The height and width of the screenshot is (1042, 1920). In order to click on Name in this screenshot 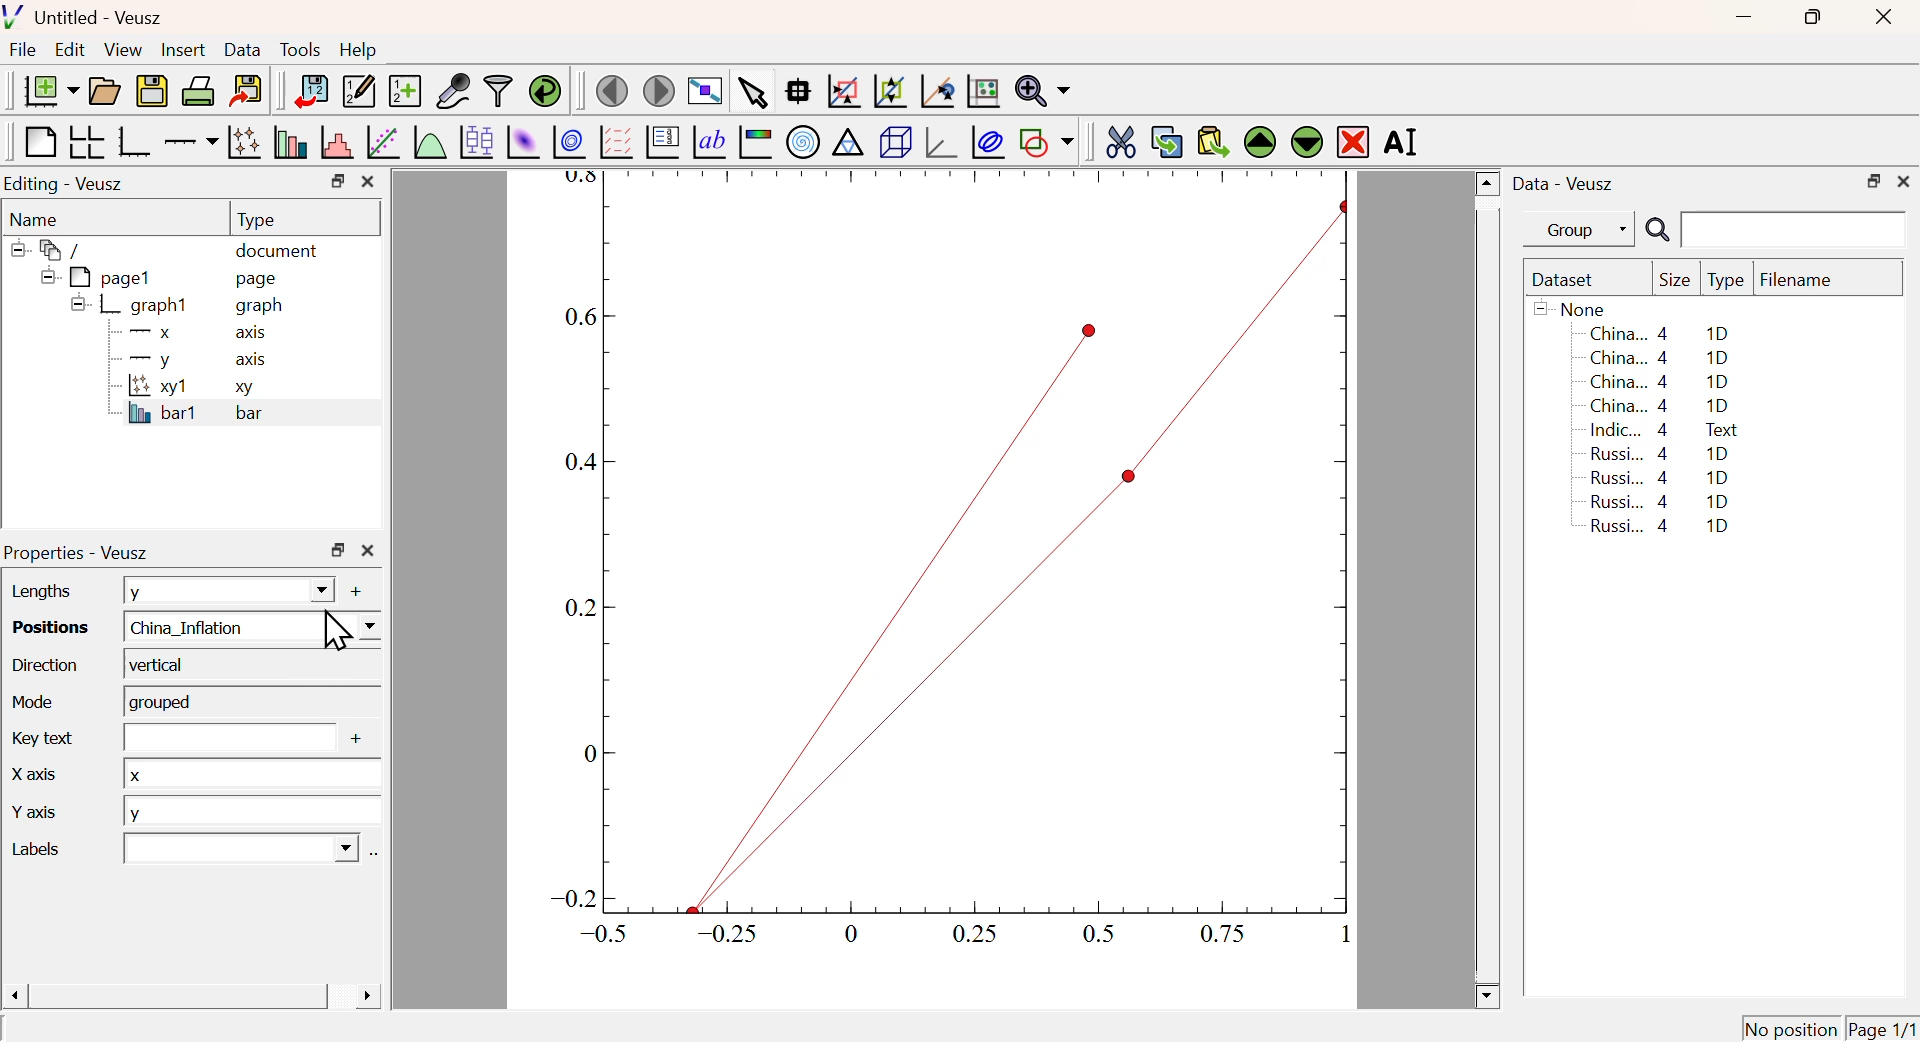, I will do `click(36, 220)`.